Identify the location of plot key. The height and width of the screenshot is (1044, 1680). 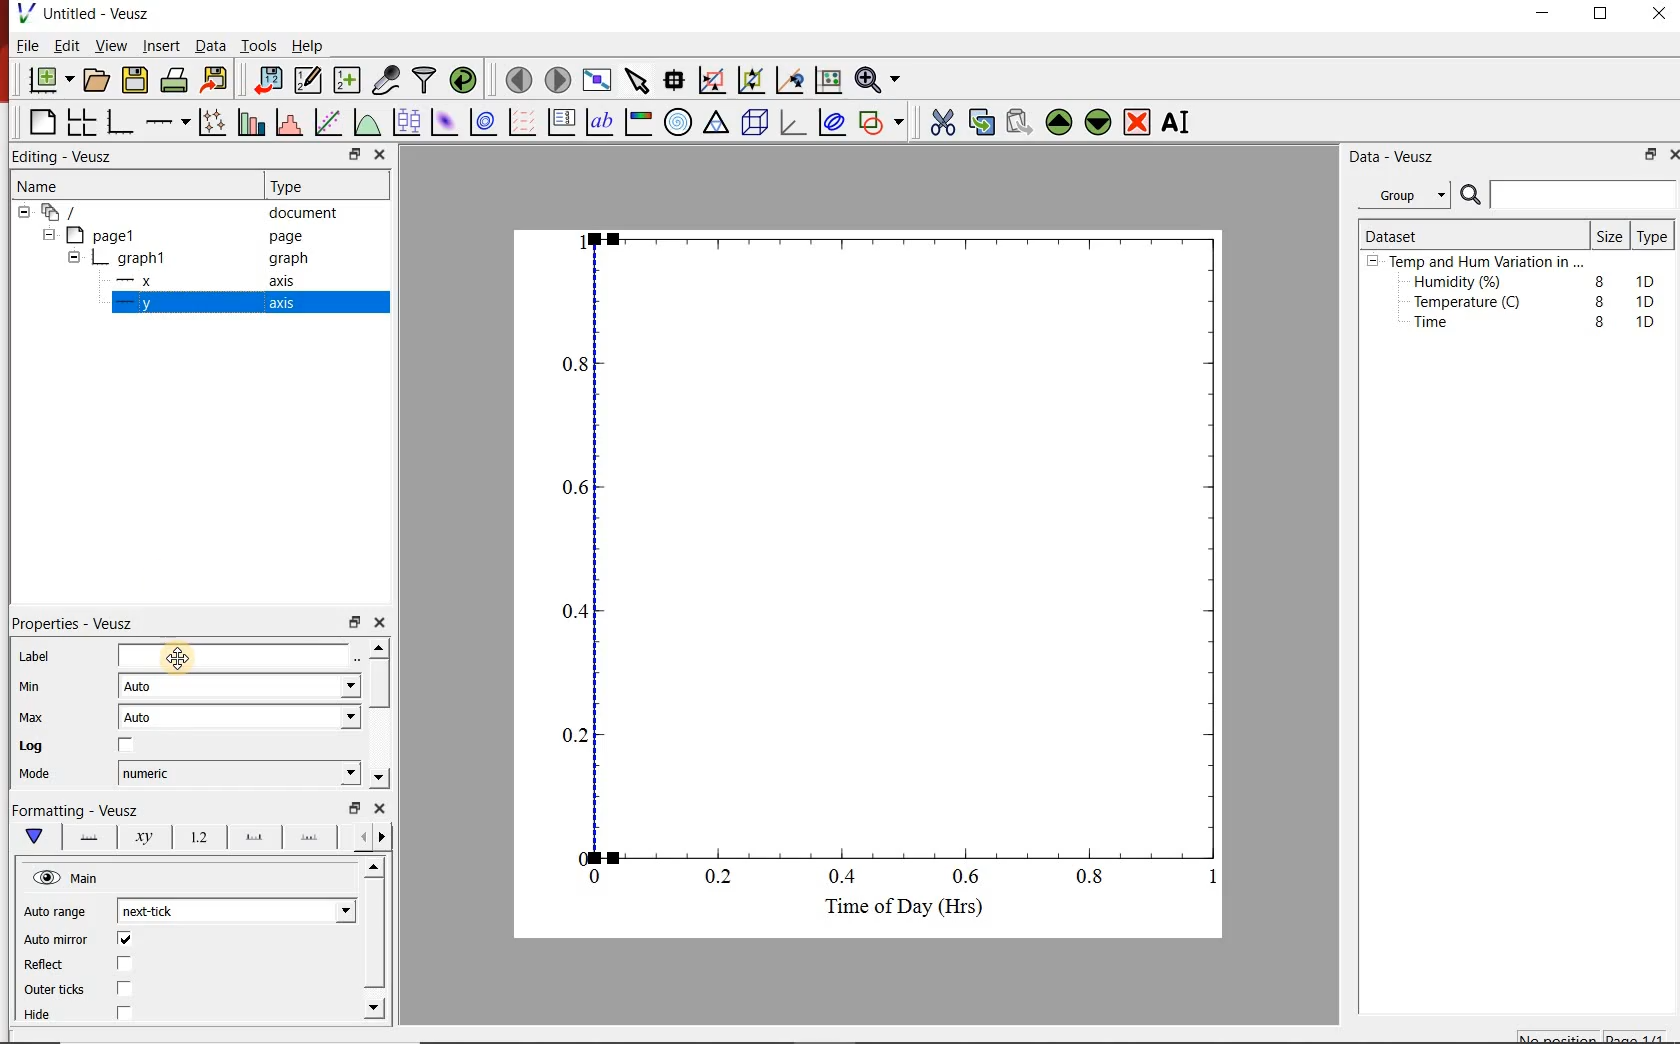
(565, 122).